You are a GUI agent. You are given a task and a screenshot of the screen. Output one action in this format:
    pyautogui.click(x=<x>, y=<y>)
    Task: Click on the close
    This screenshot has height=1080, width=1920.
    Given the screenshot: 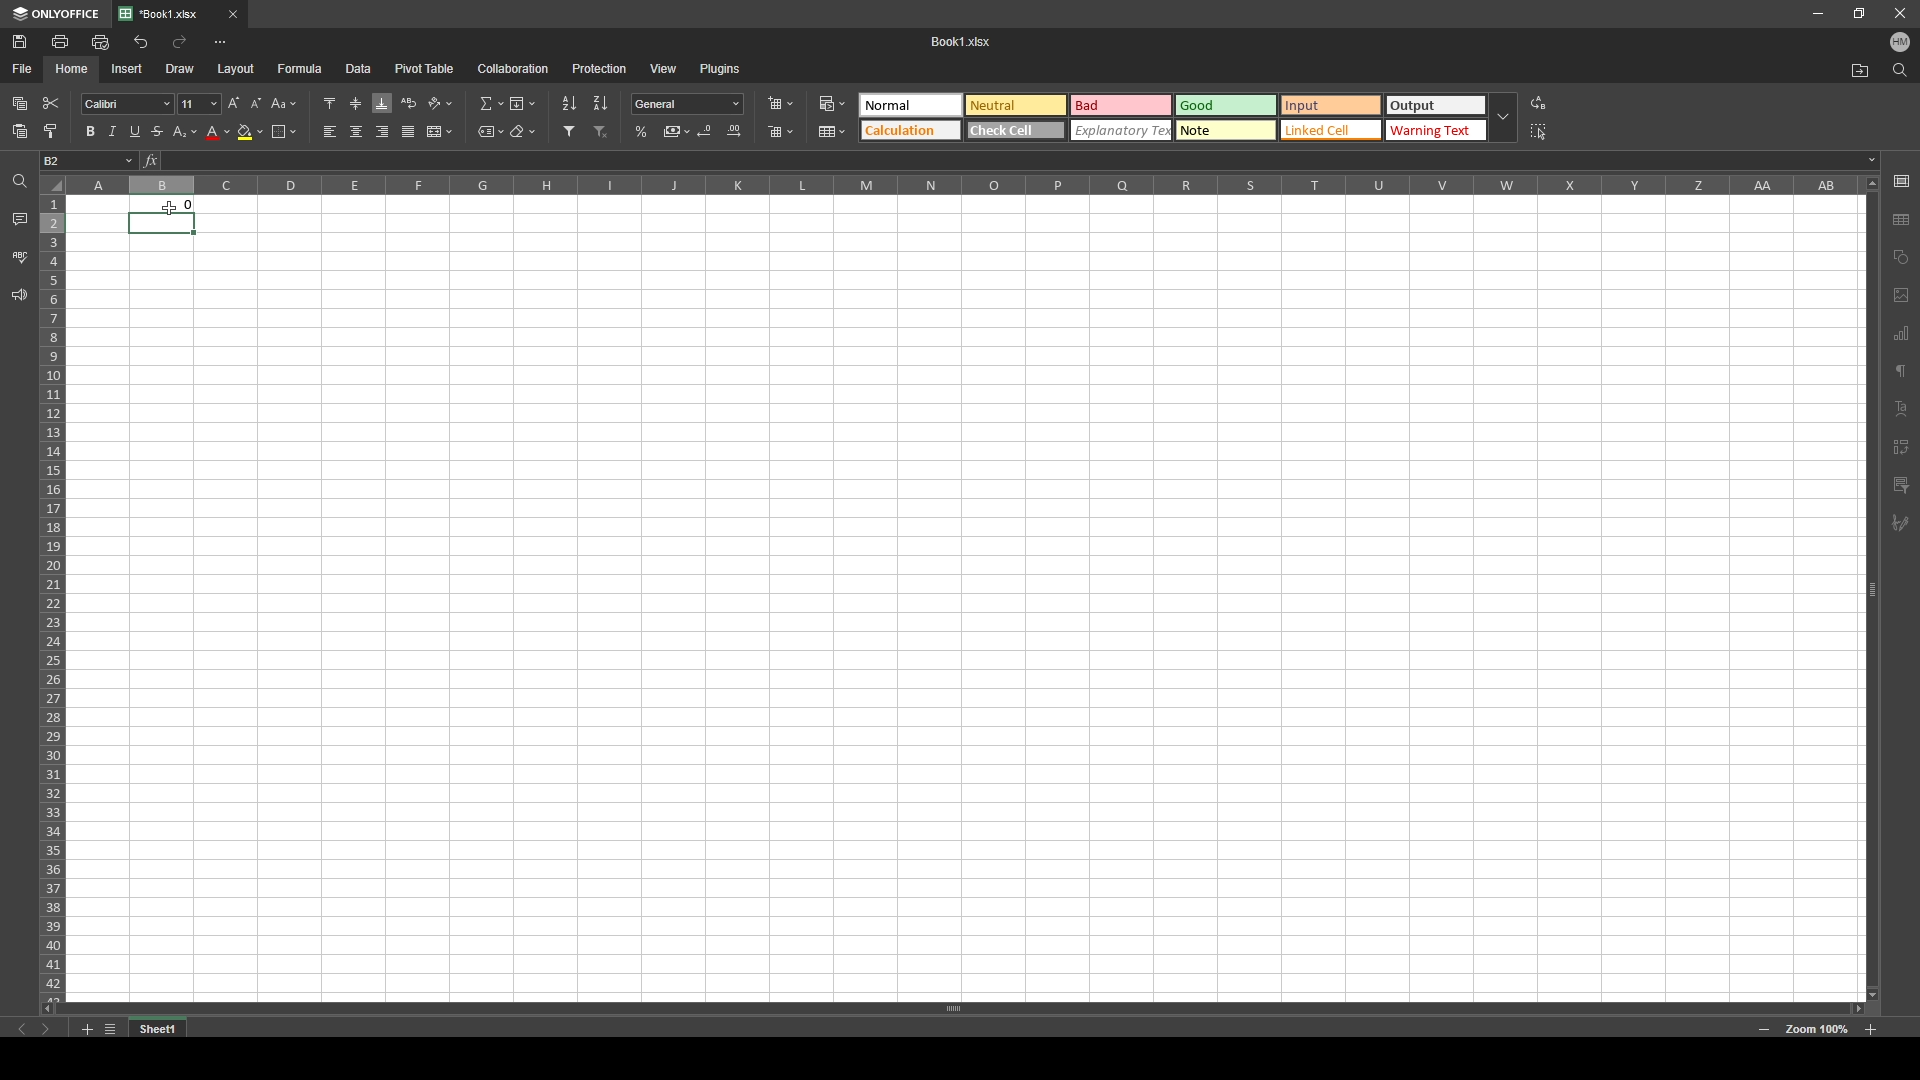 What is the action you would take?
    pyautogui.click(x=1898, y=13)
    